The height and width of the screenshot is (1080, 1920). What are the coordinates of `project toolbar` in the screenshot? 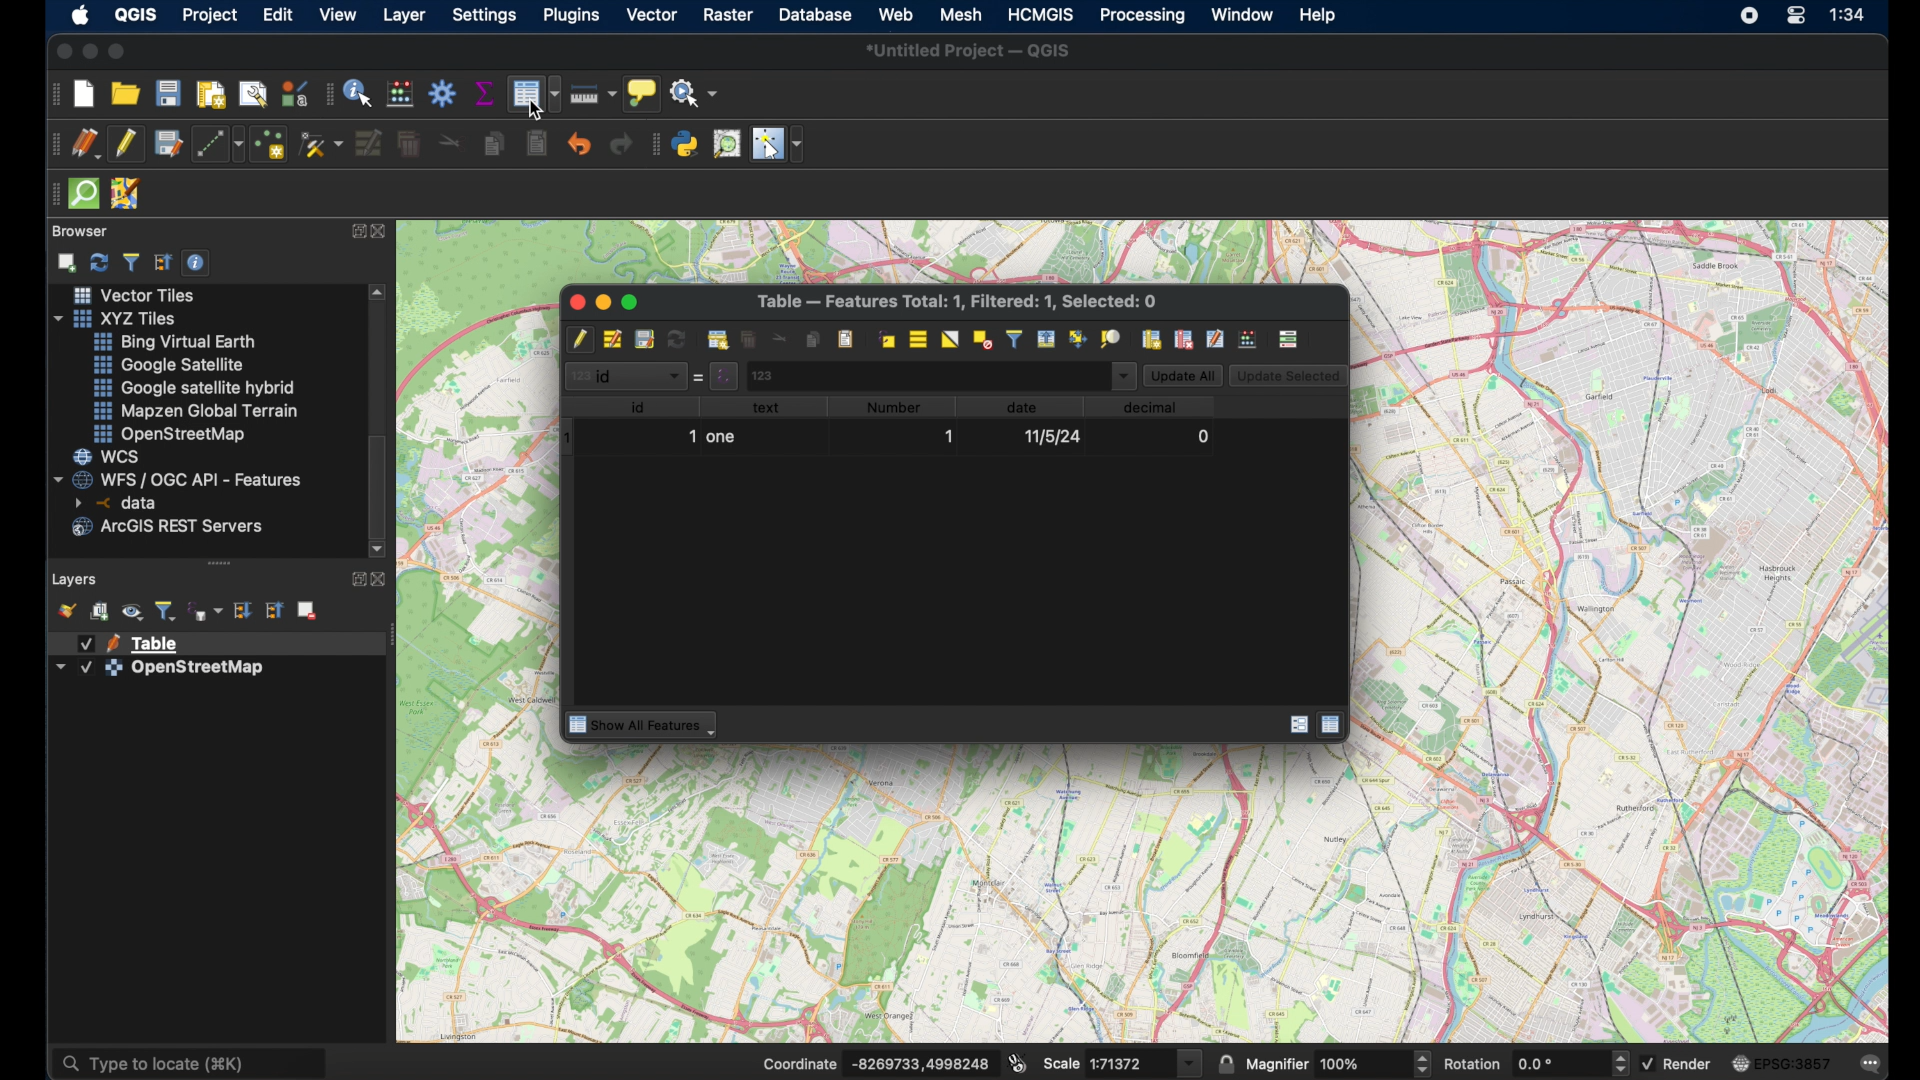 It's located at (51, 95).